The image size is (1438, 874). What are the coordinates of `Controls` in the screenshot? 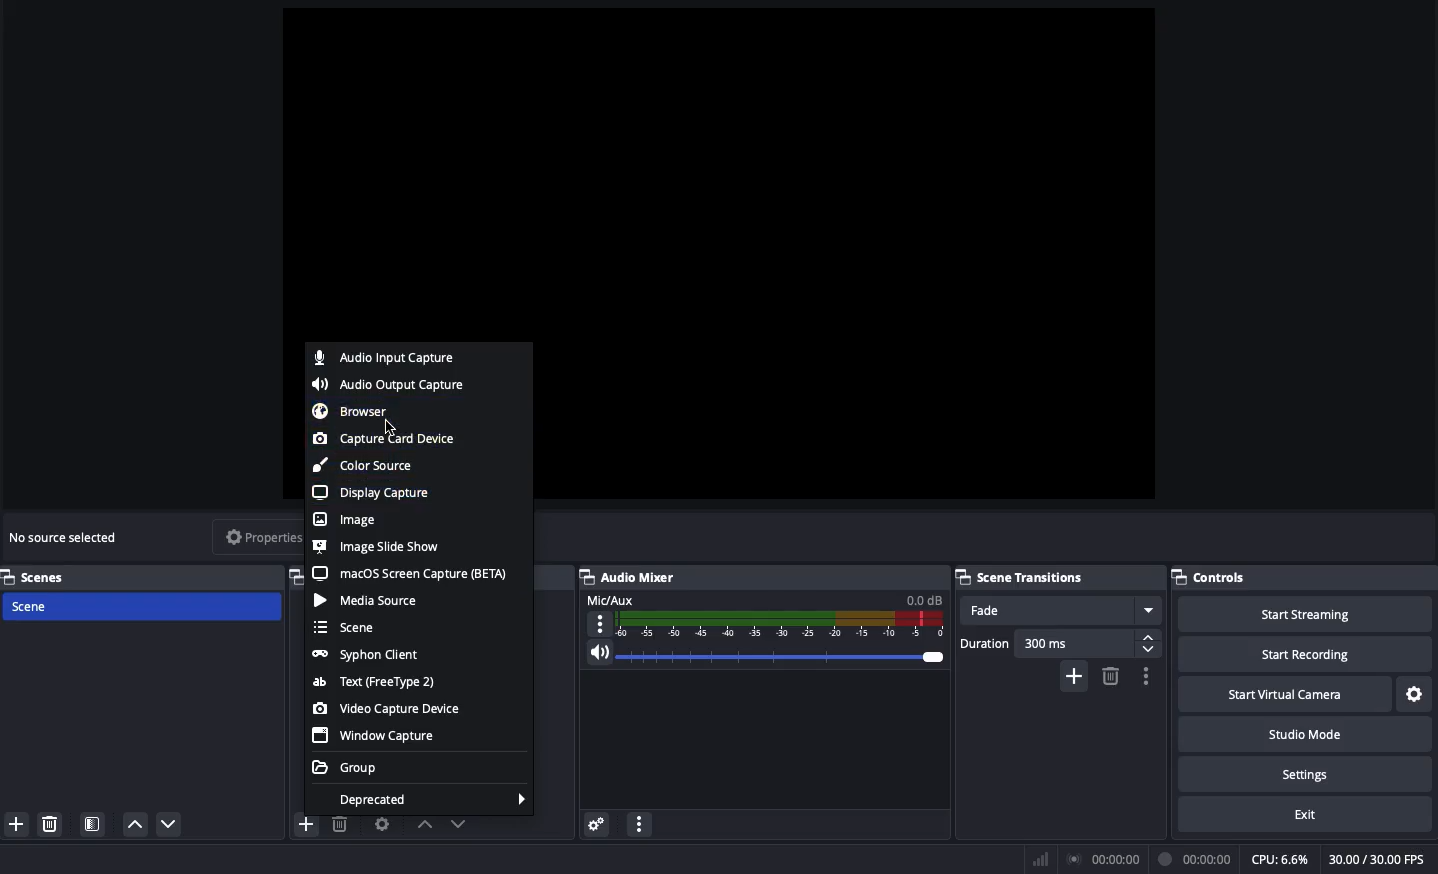 It's located at (1211, 577).